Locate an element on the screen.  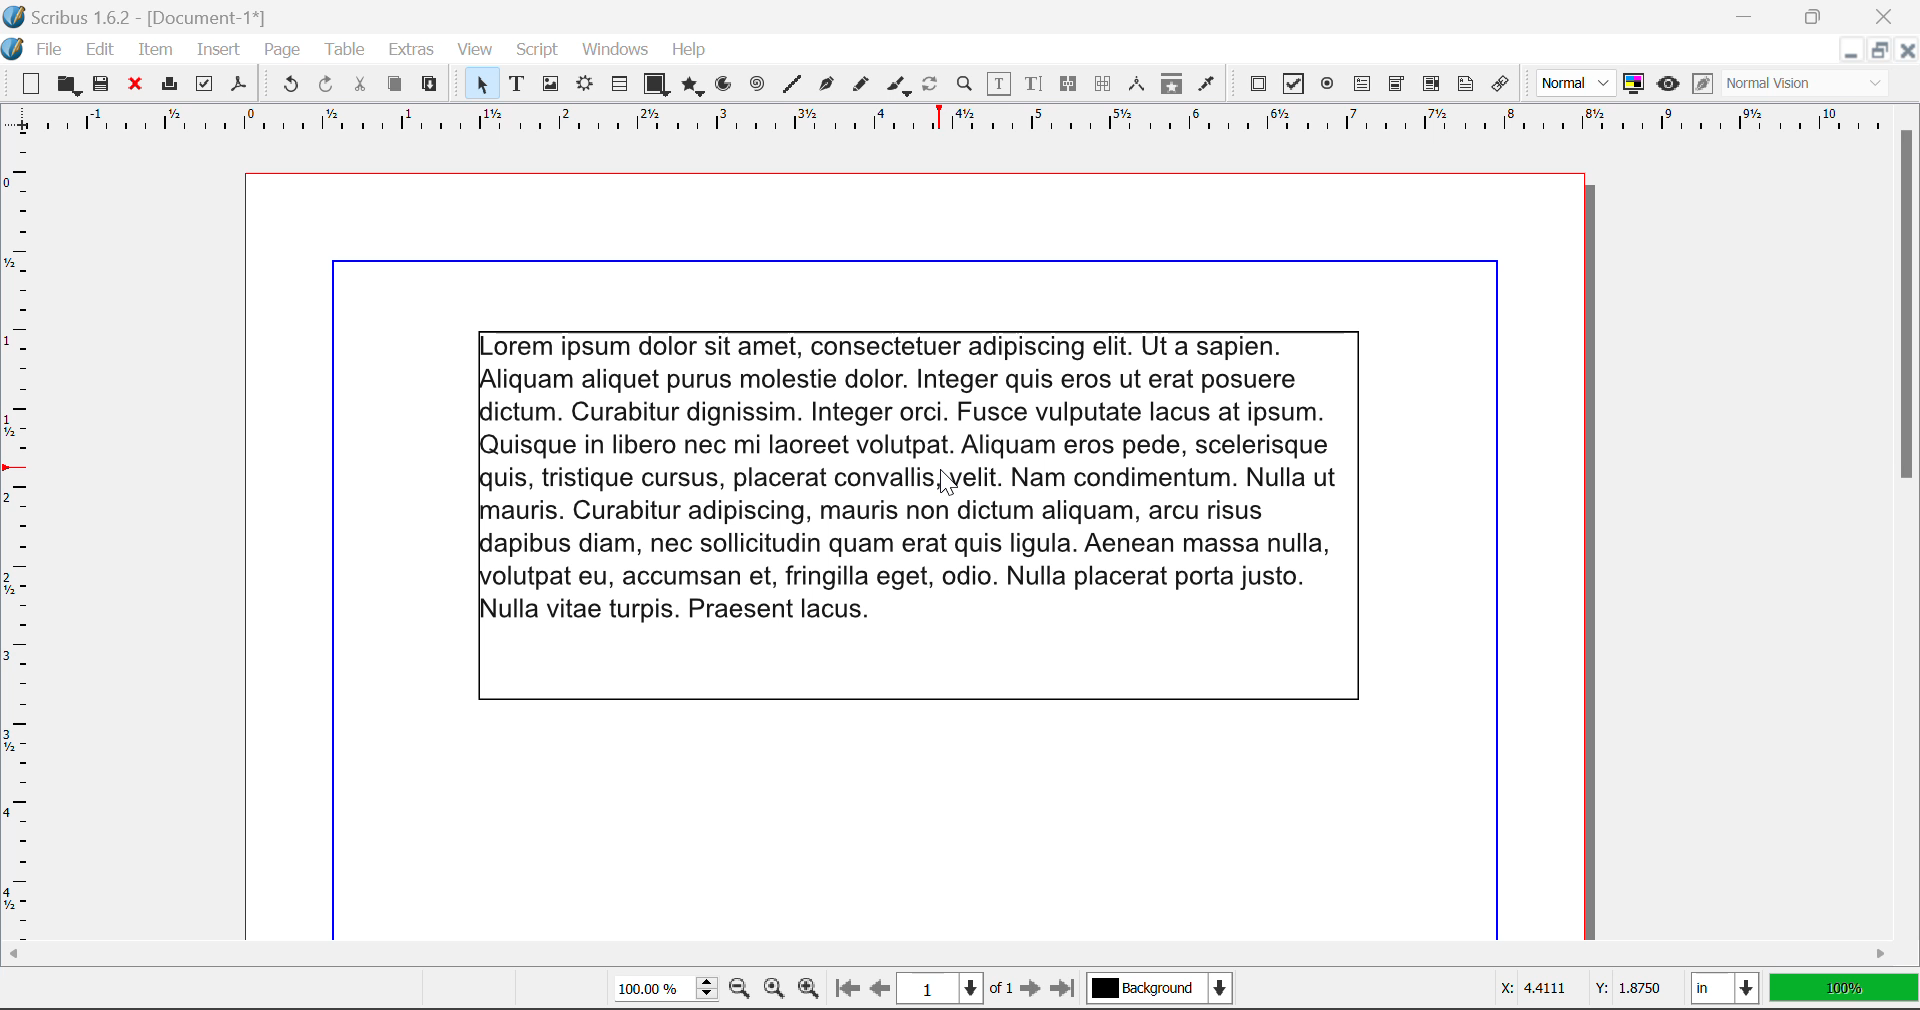
Discard is located at coordinates (134, 86).